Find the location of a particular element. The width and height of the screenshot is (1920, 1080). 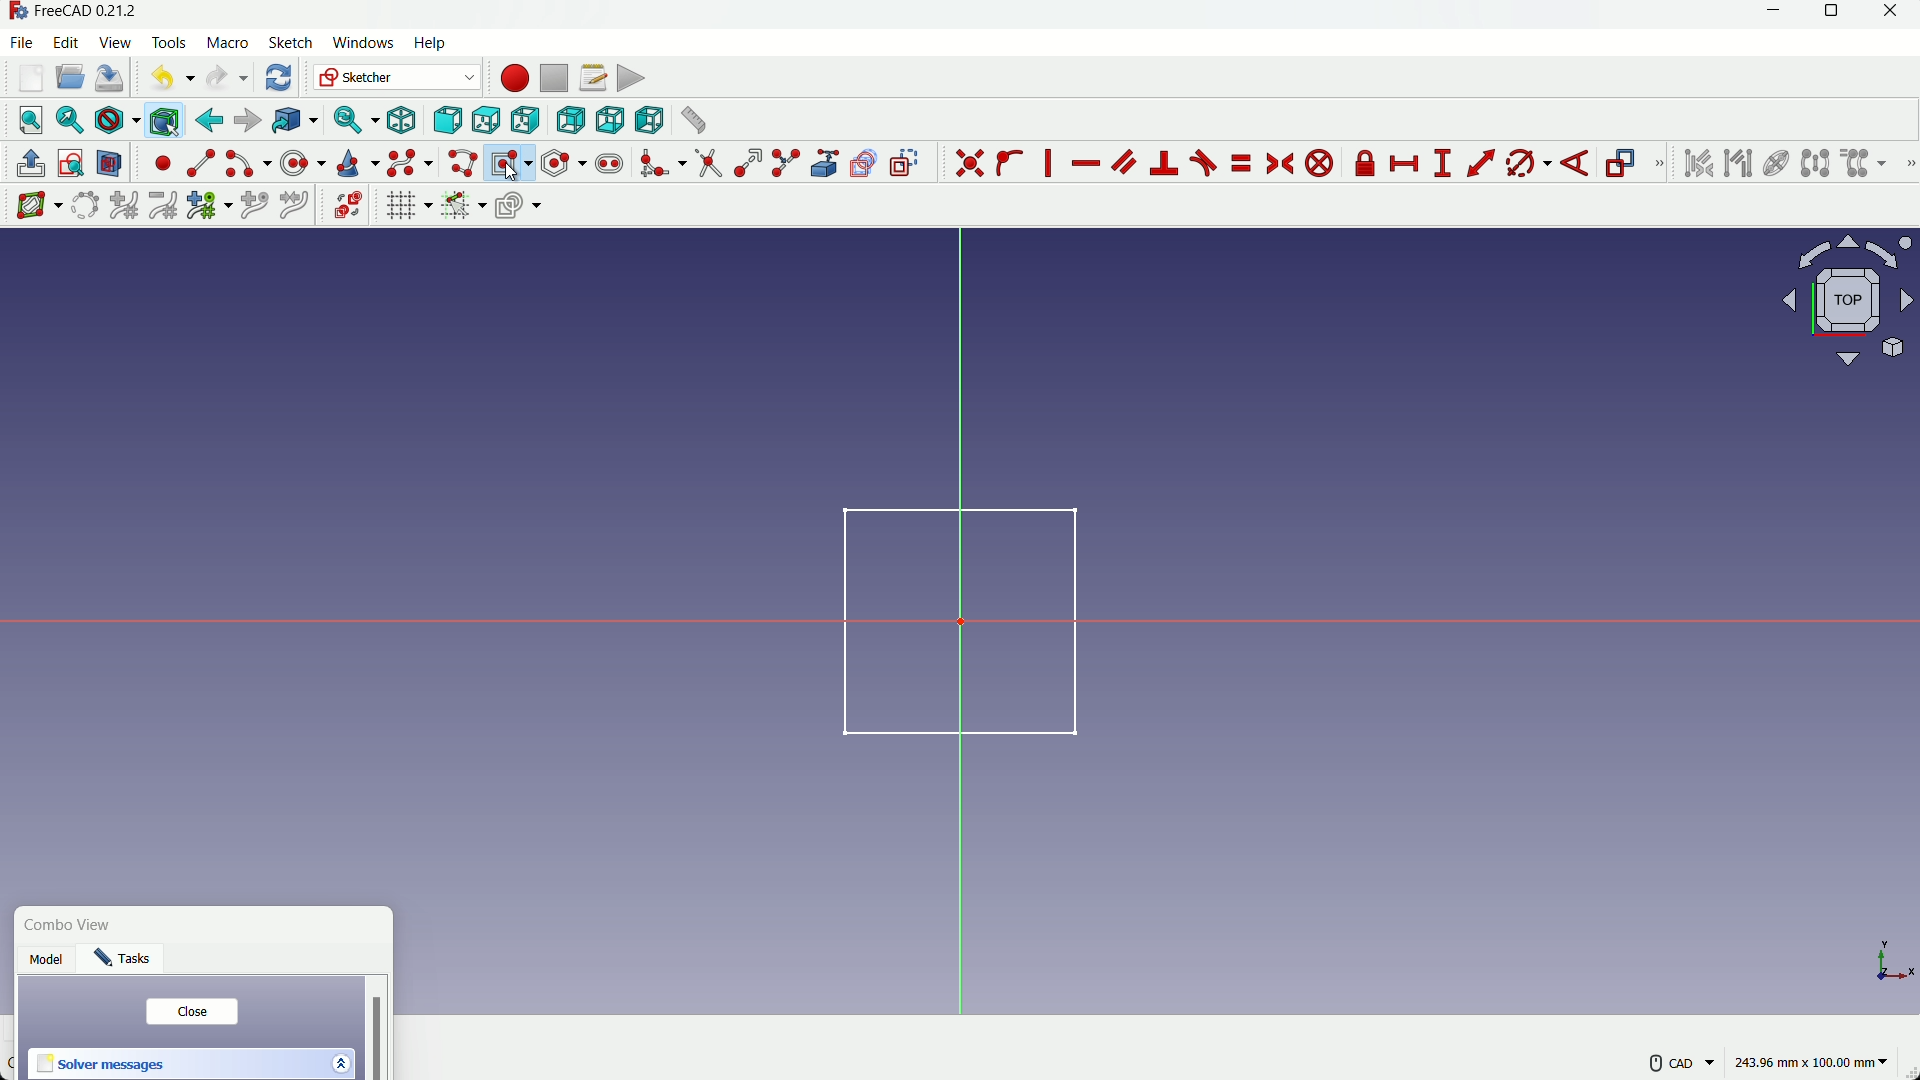

constraint symmetric is located at coordinates (1282, 164).